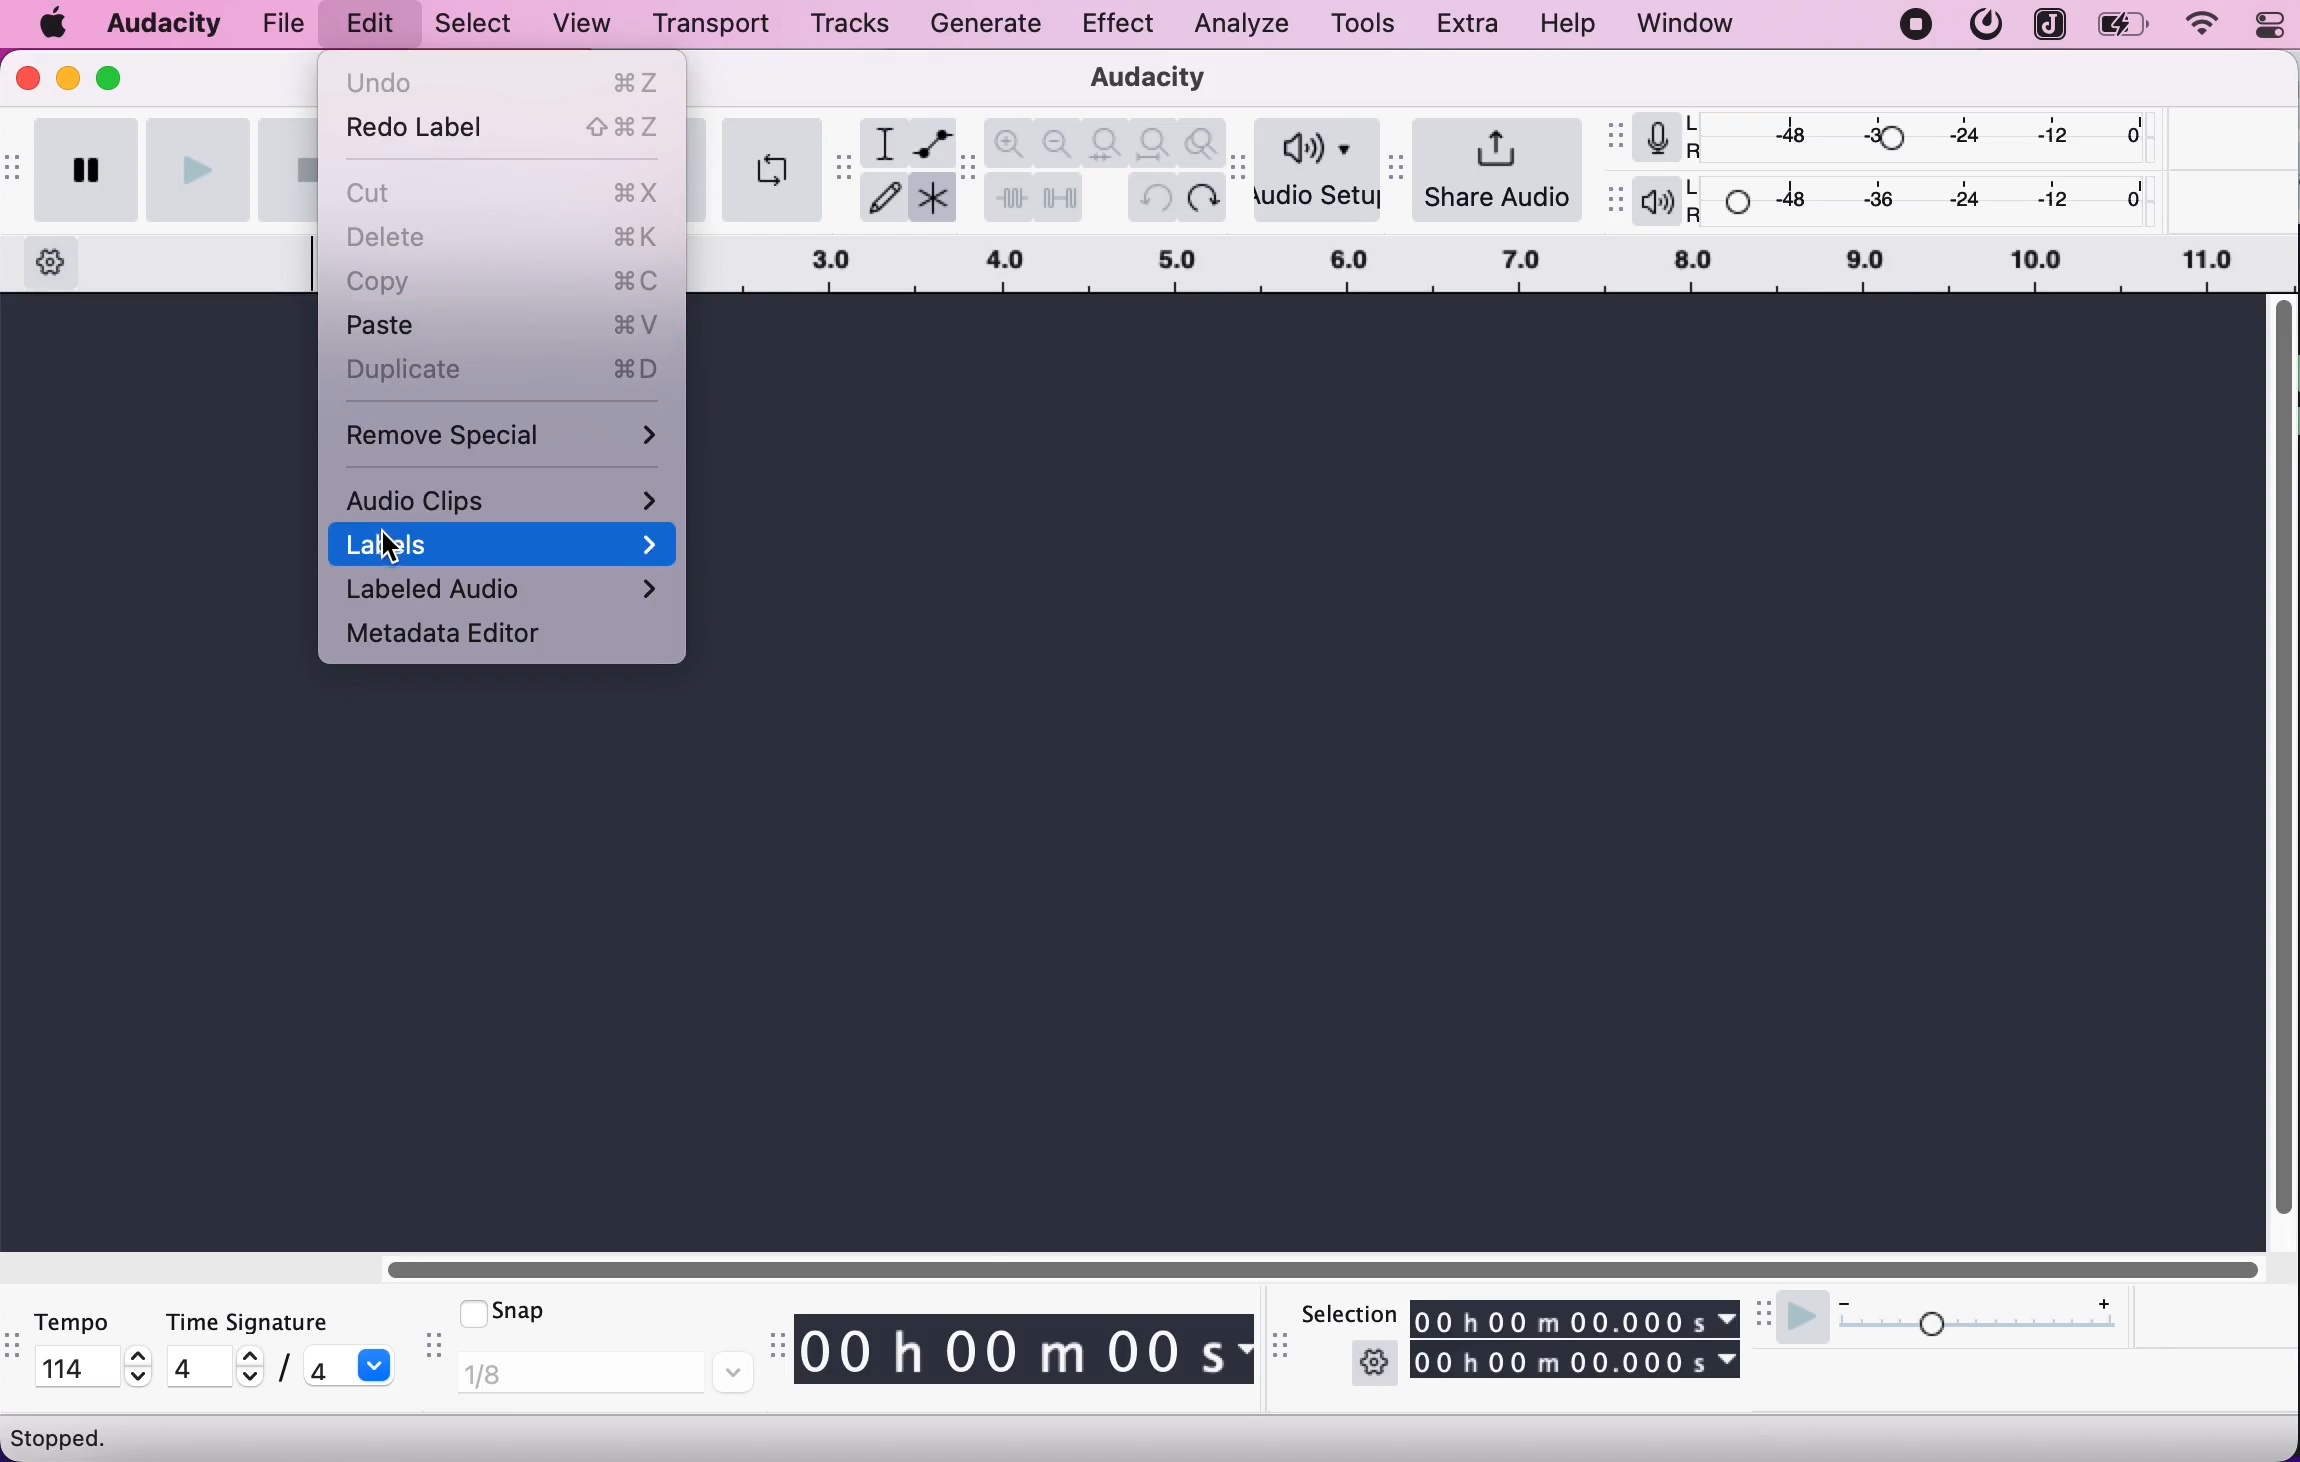  I want to click on increase, so click(248, 1356).